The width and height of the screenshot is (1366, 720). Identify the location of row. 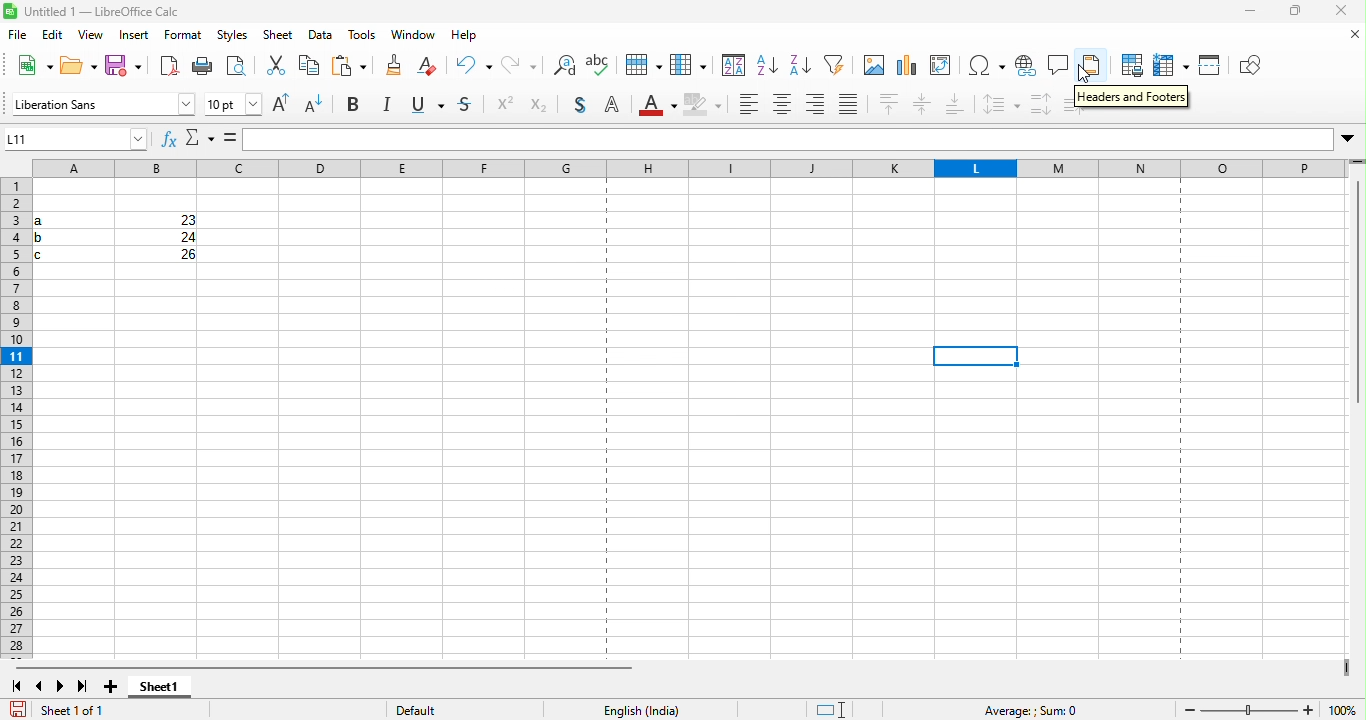
(599, 65).